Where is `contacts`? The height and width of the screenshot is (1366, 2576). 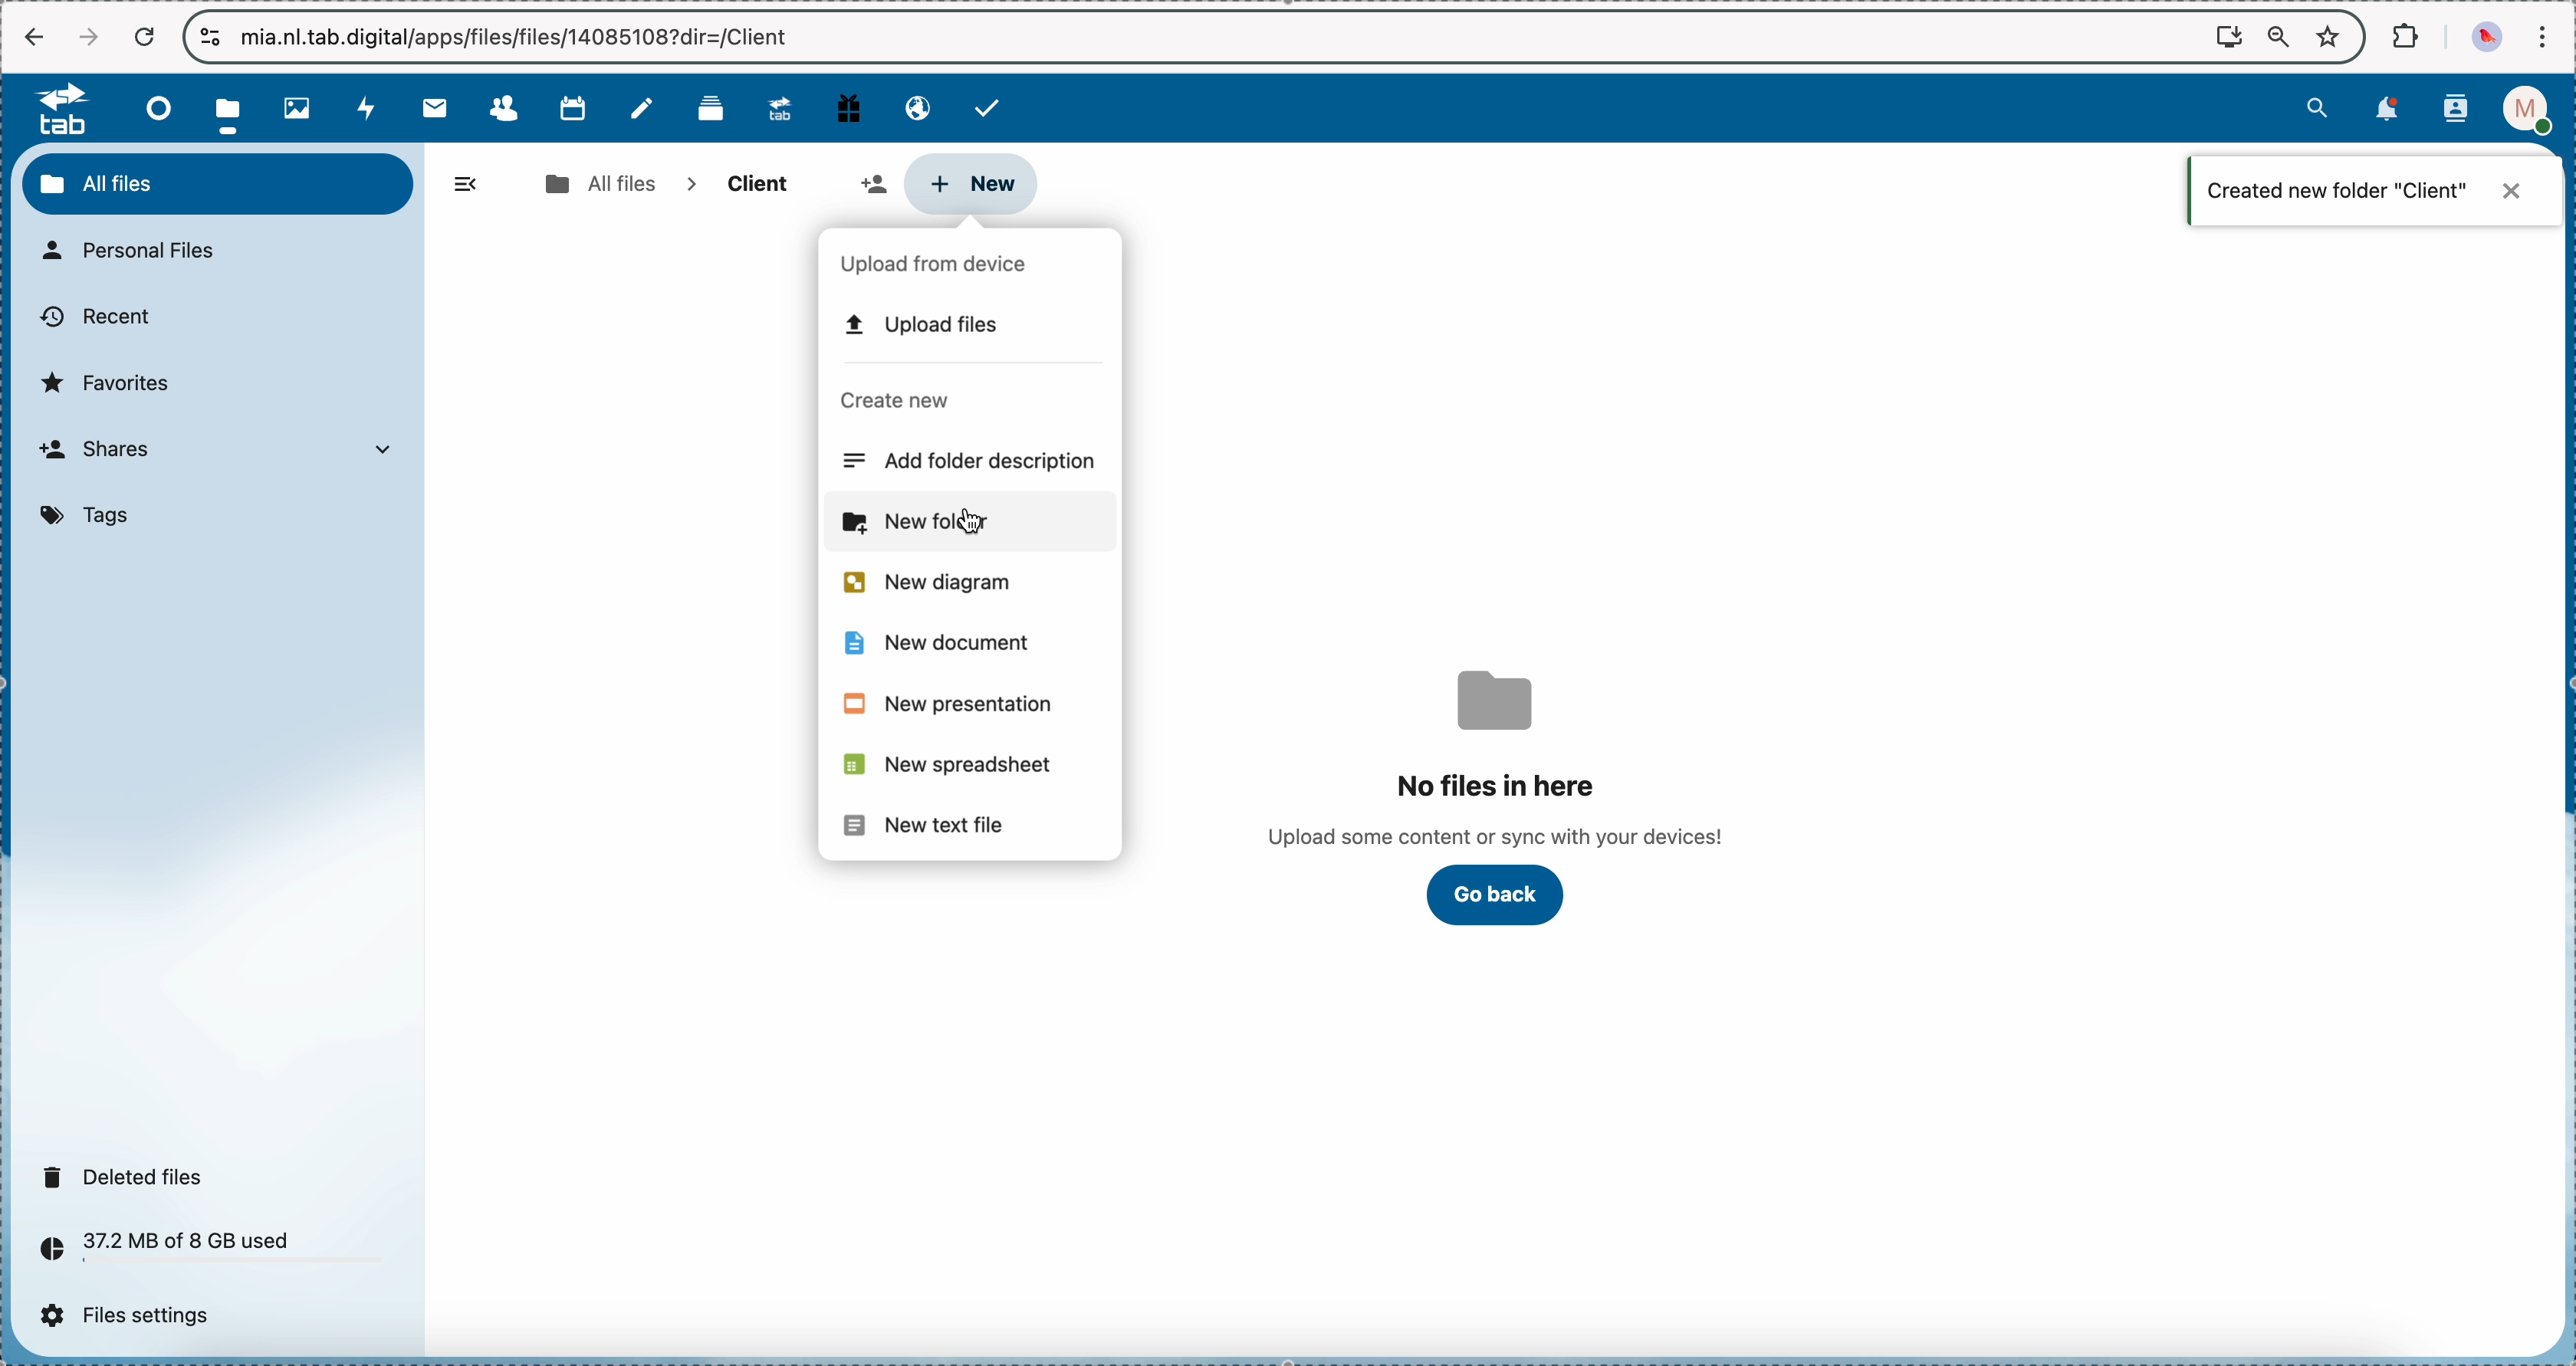 contacts is located at coordinates (2456, 111).